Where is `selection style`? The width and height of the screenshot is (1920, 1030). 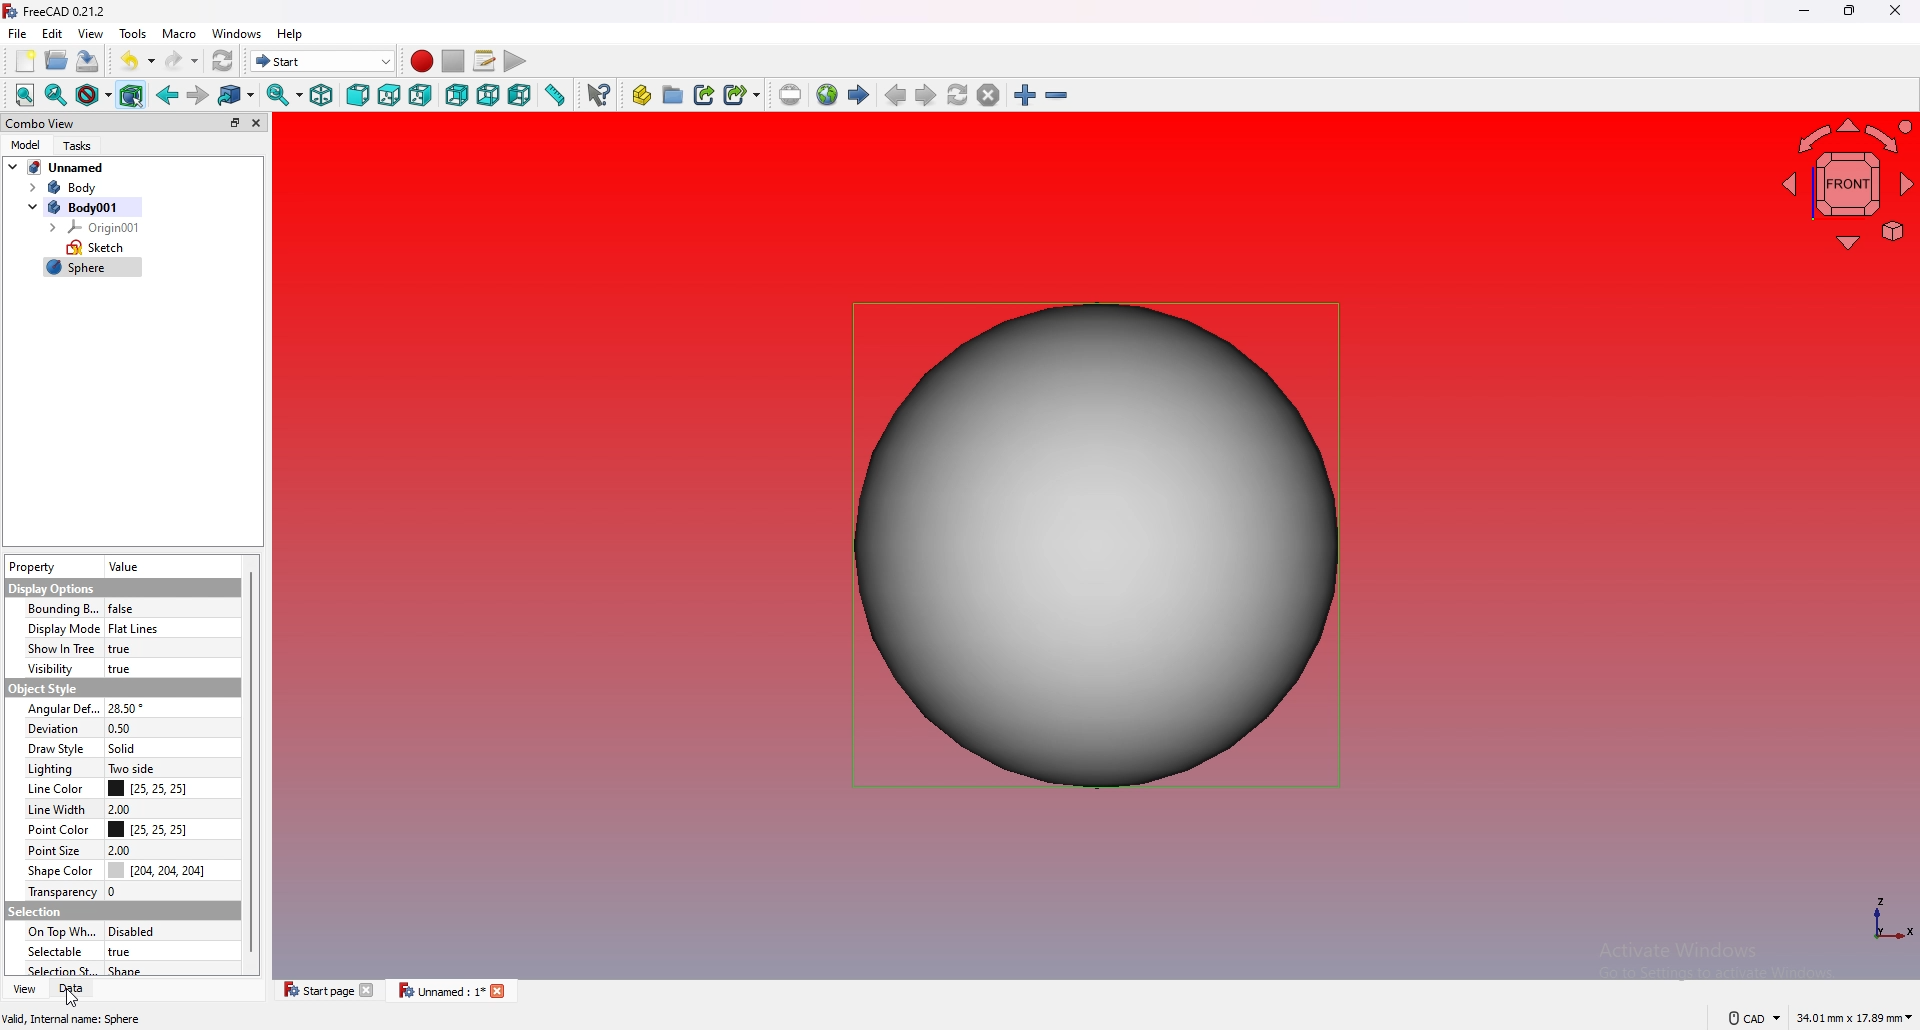 selection style is located at coordinates (122, 969).